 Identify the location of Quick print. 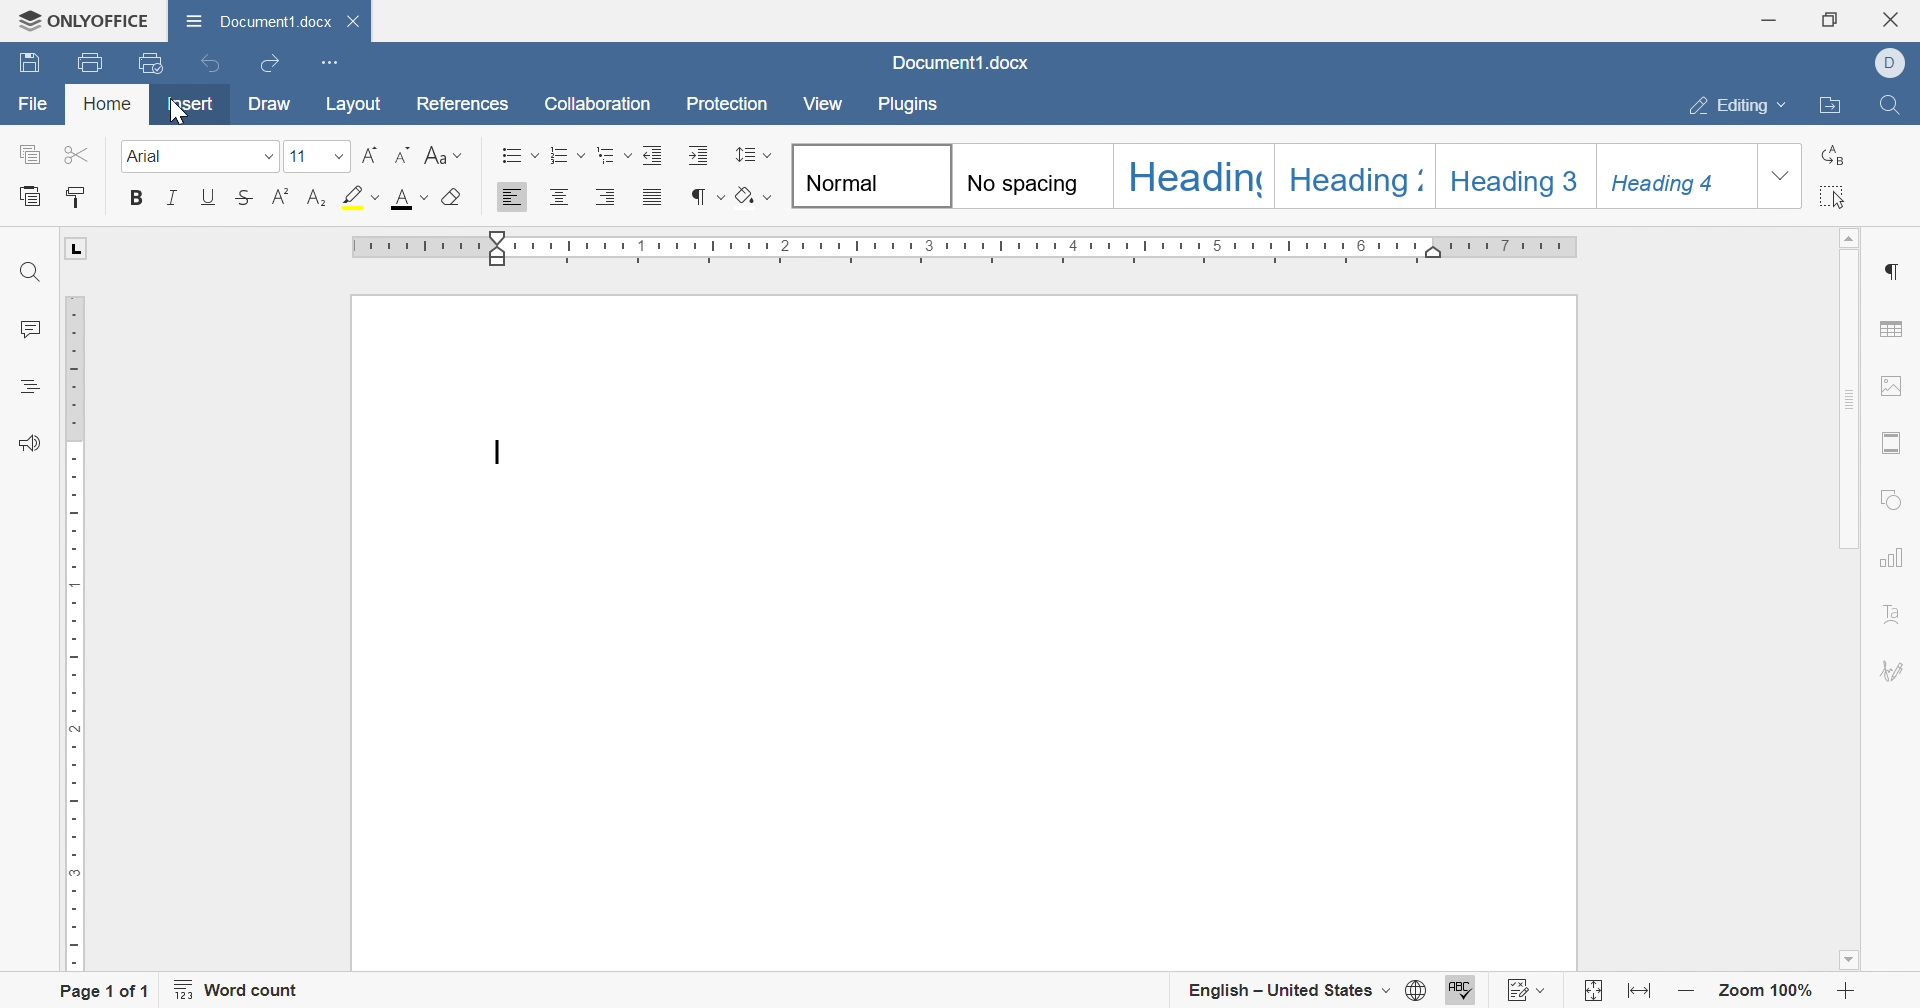
(149, 64).